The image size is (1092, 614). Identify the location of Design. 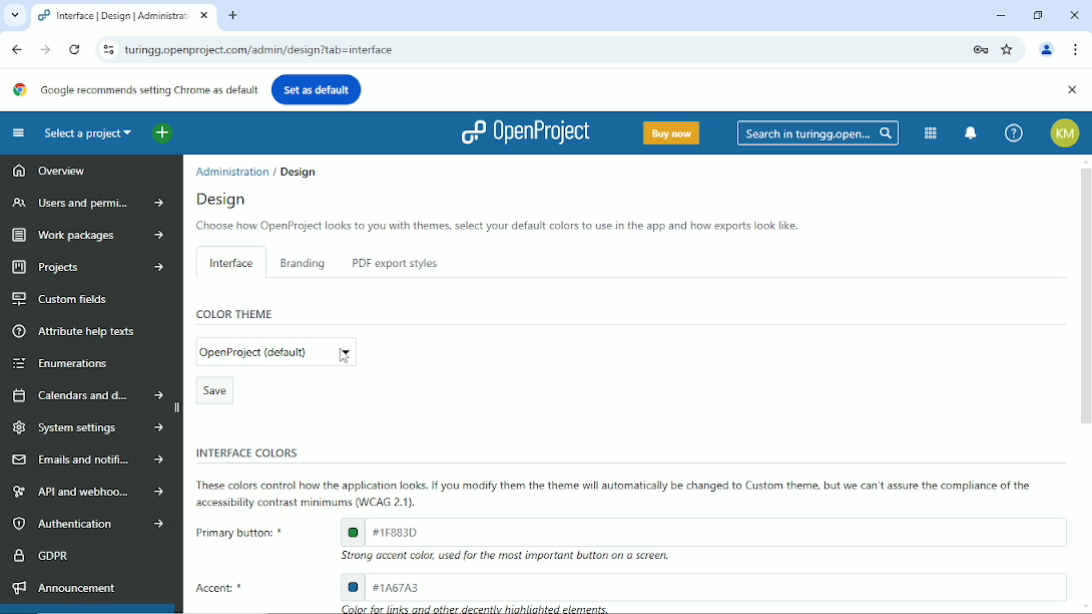
(226, 199).